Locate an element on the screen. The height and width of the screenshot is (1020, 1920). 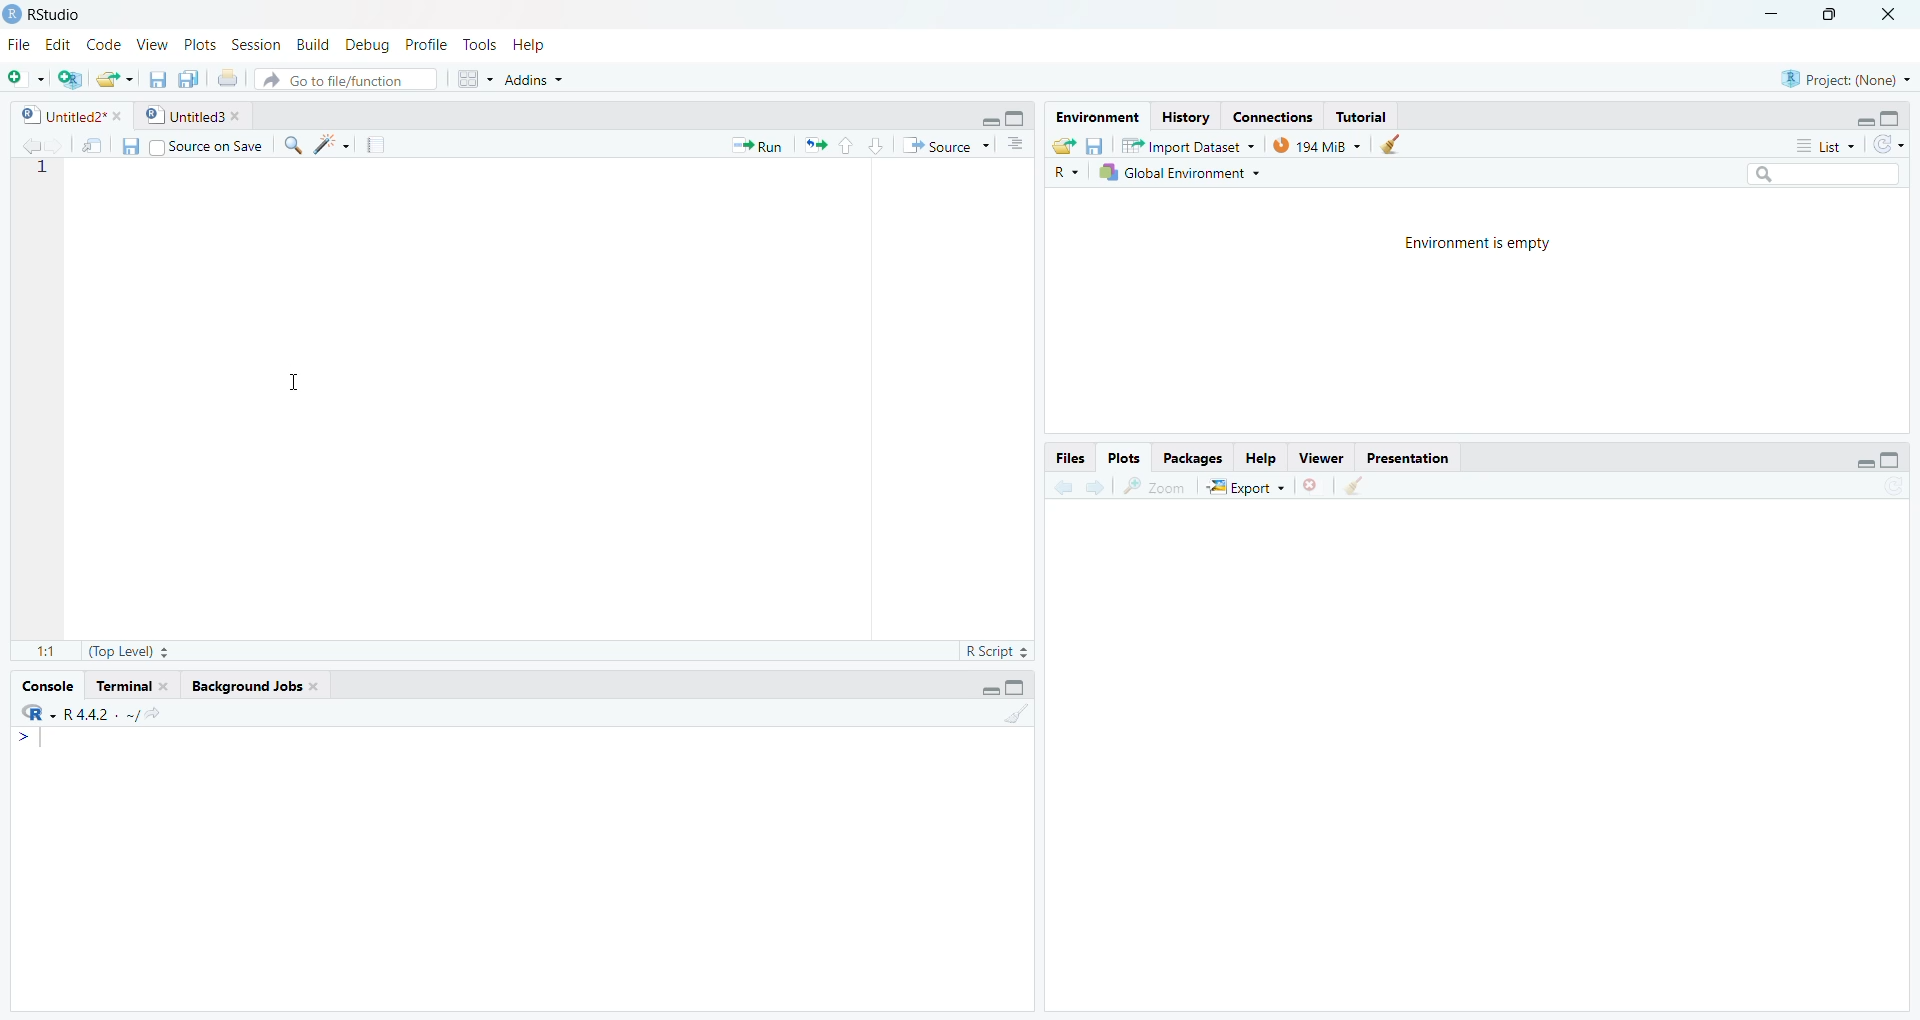
Cleaner objects is located at coordinates (1397, 145).